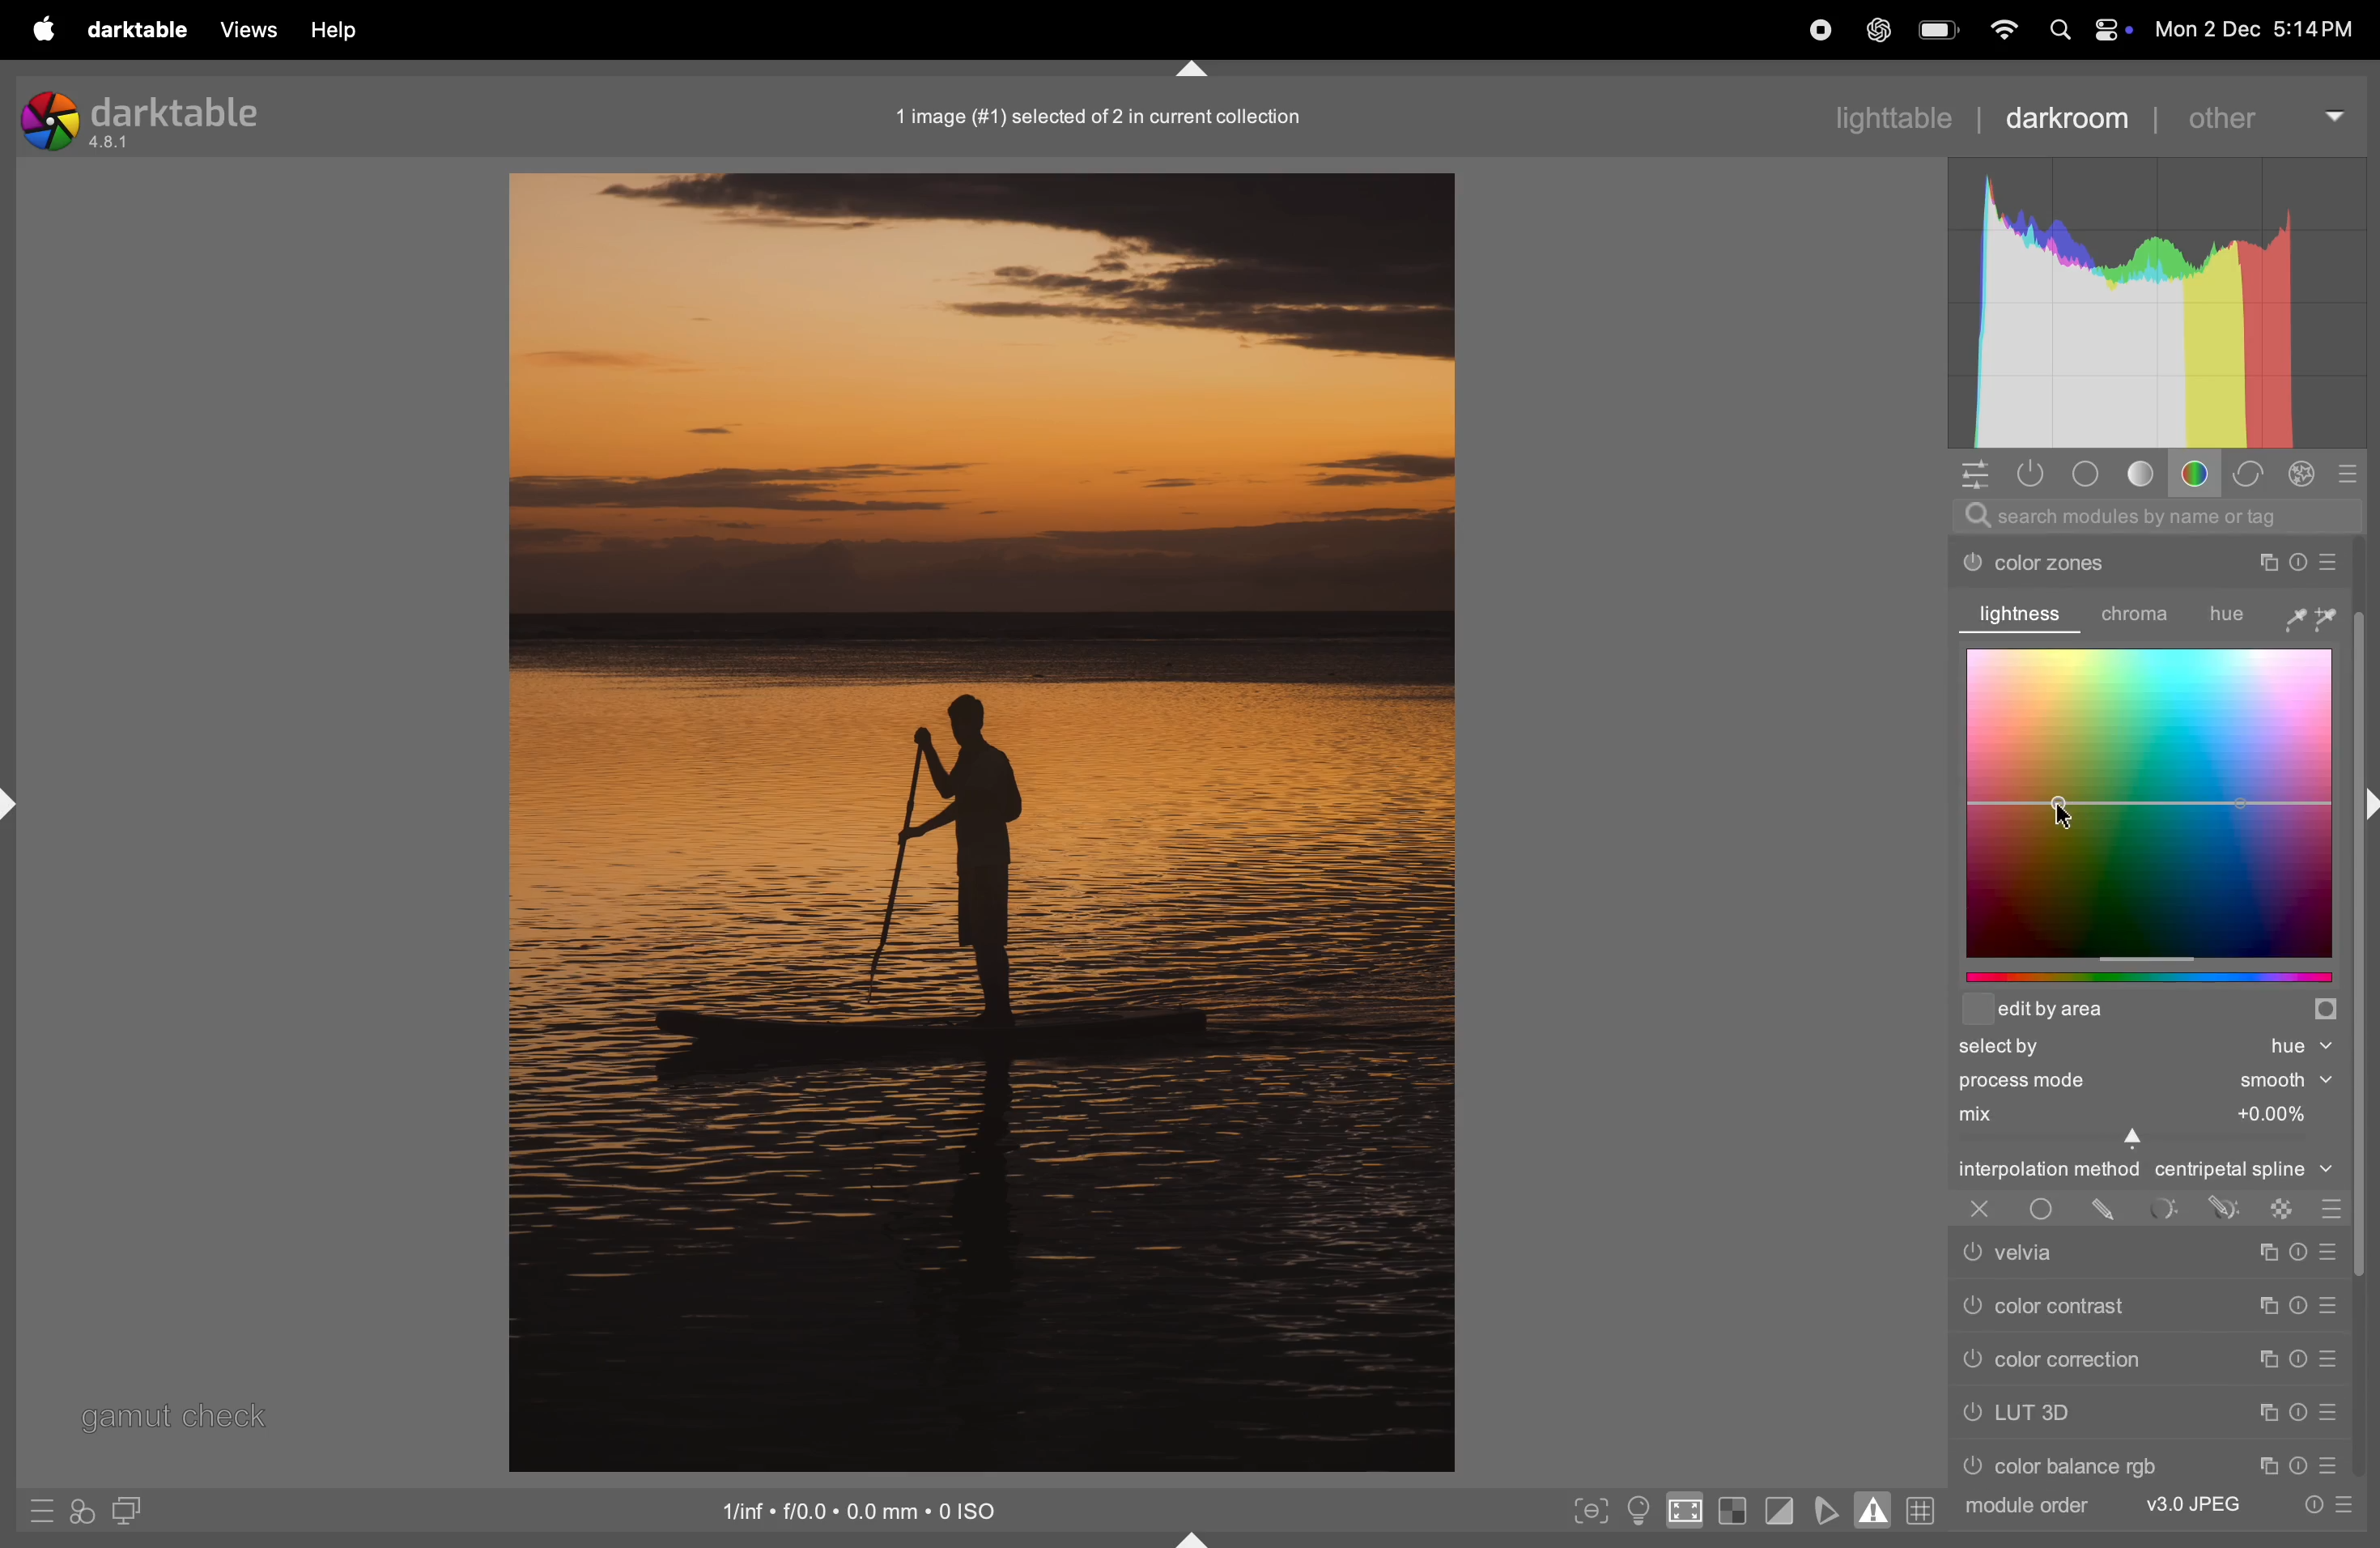 The width and height of the screenshot is (2380, 1548). What do you see at coordinates (2143, 615) in the screenshot?
I see `chroma` at bounding box center [2143, 615].